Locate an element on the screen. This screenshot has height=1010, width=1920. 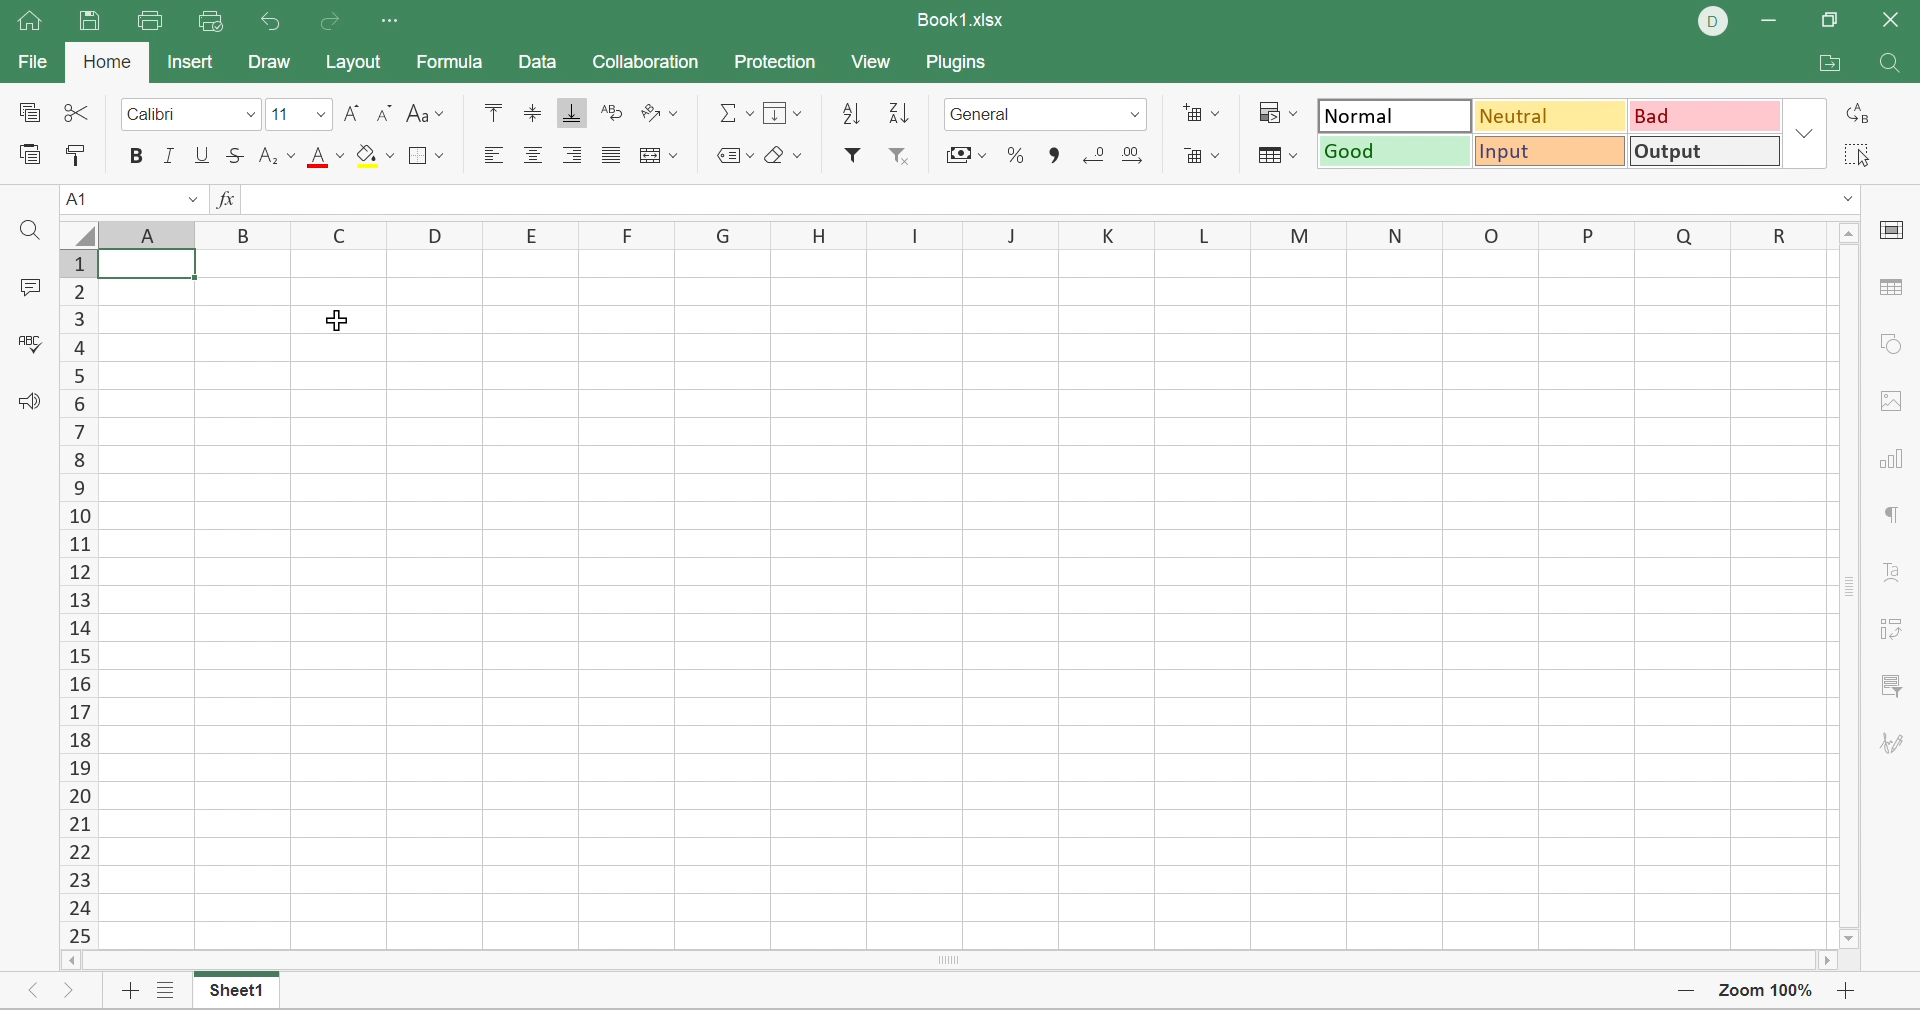
Save is located at coordinates (93, 21).